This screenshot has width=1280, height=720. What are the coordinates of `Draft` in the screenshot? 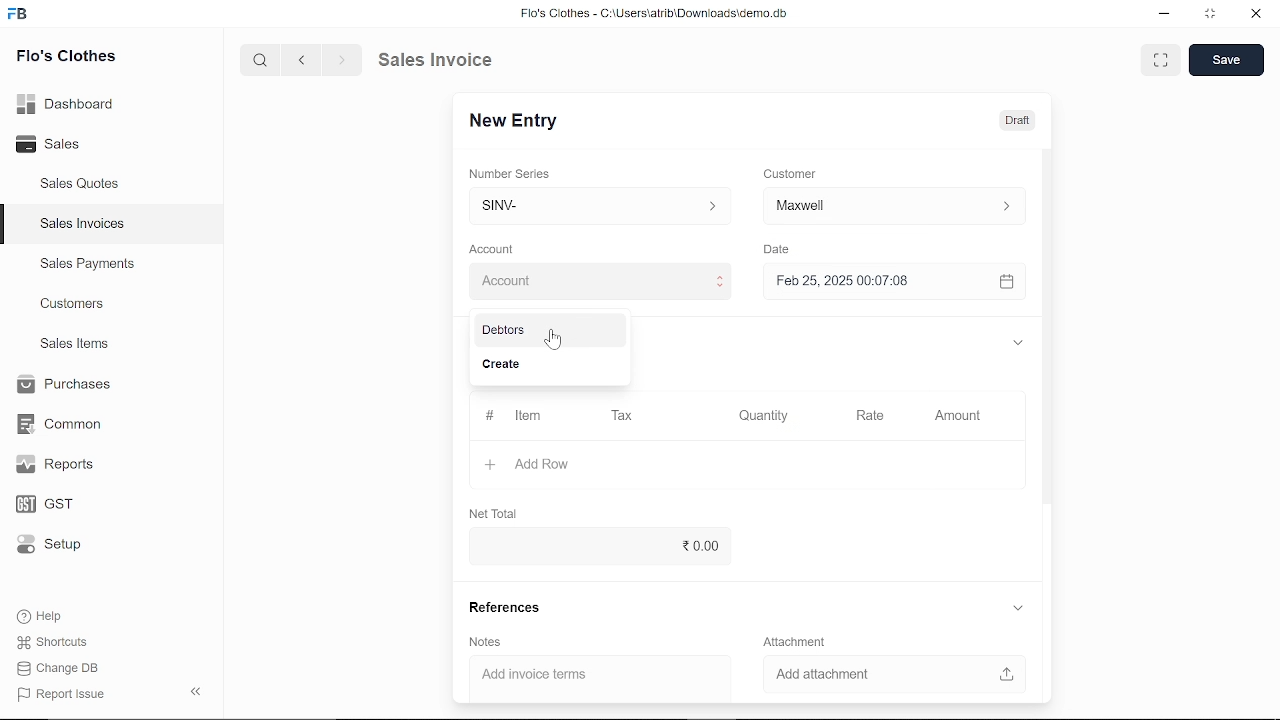 It's located at (1021, 118).